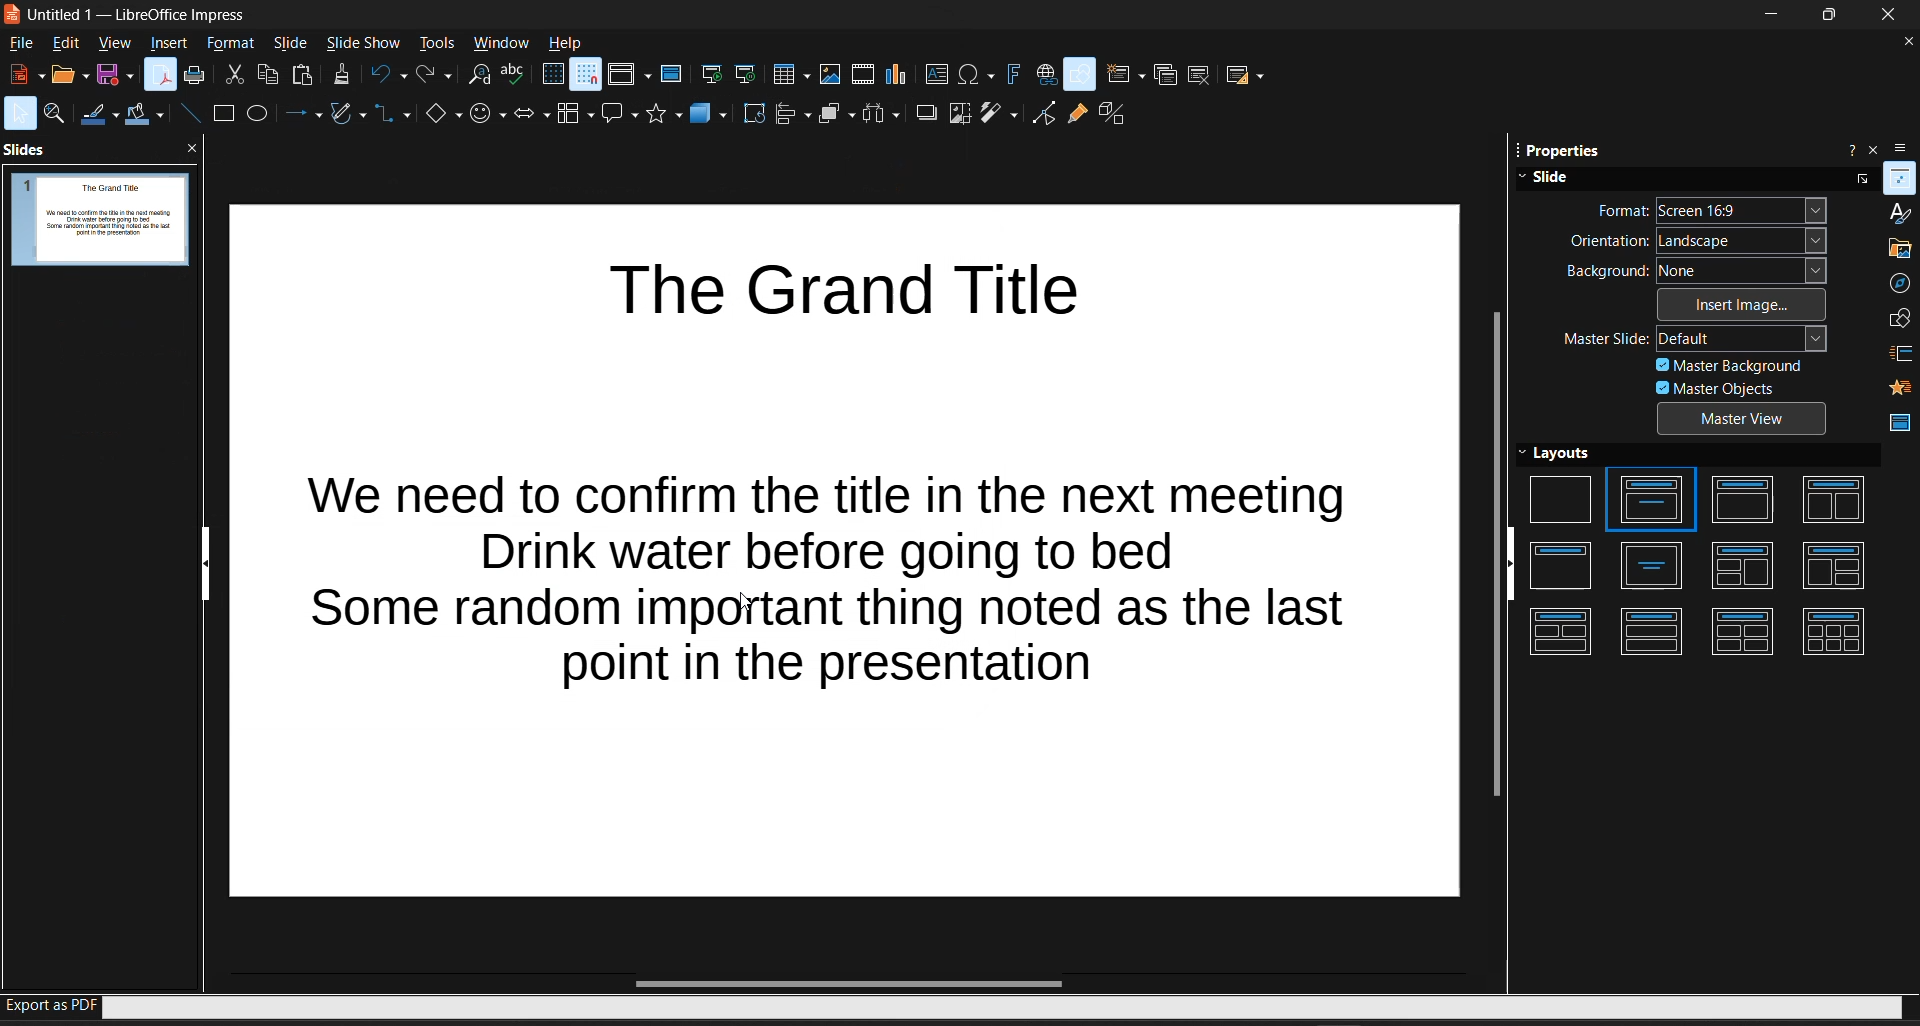 The image size is (1920, 1026). What do you see at coordinates (1902, 387) in the screenshot?
I see `animation` at bounding box center [1902, 387].